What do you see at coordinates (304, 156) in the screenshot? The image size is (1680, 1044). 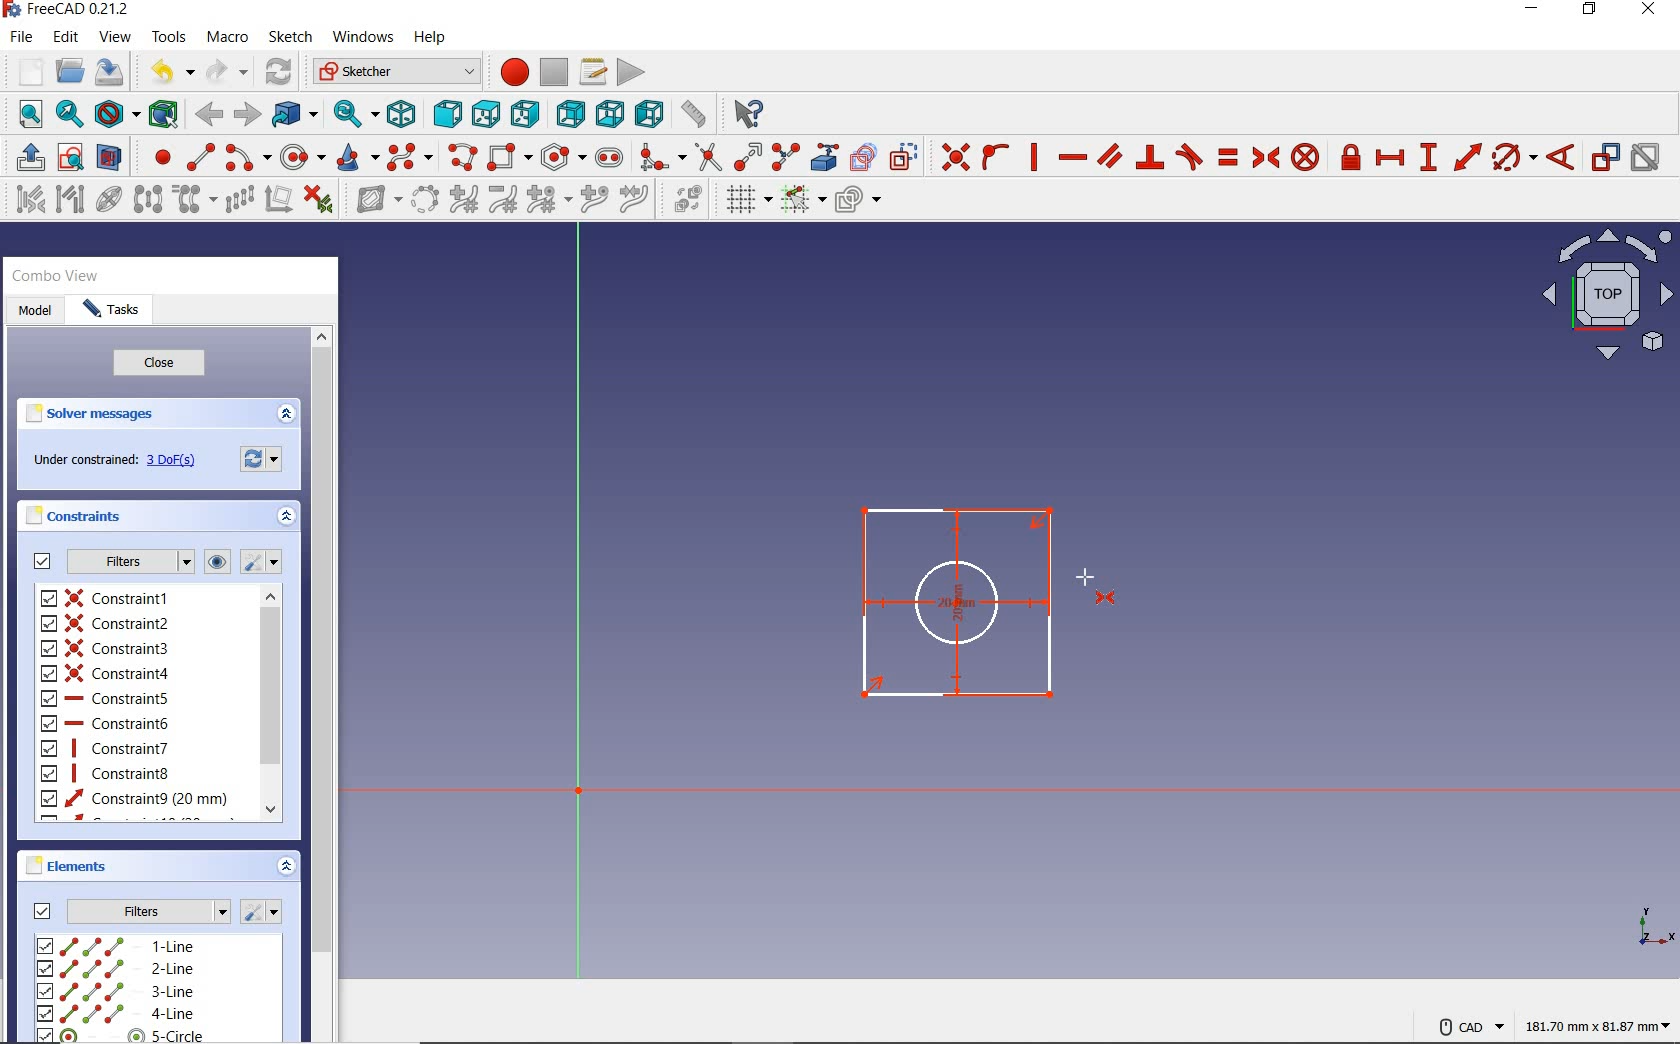 I see `create circle` at bounding box center [304, 156].